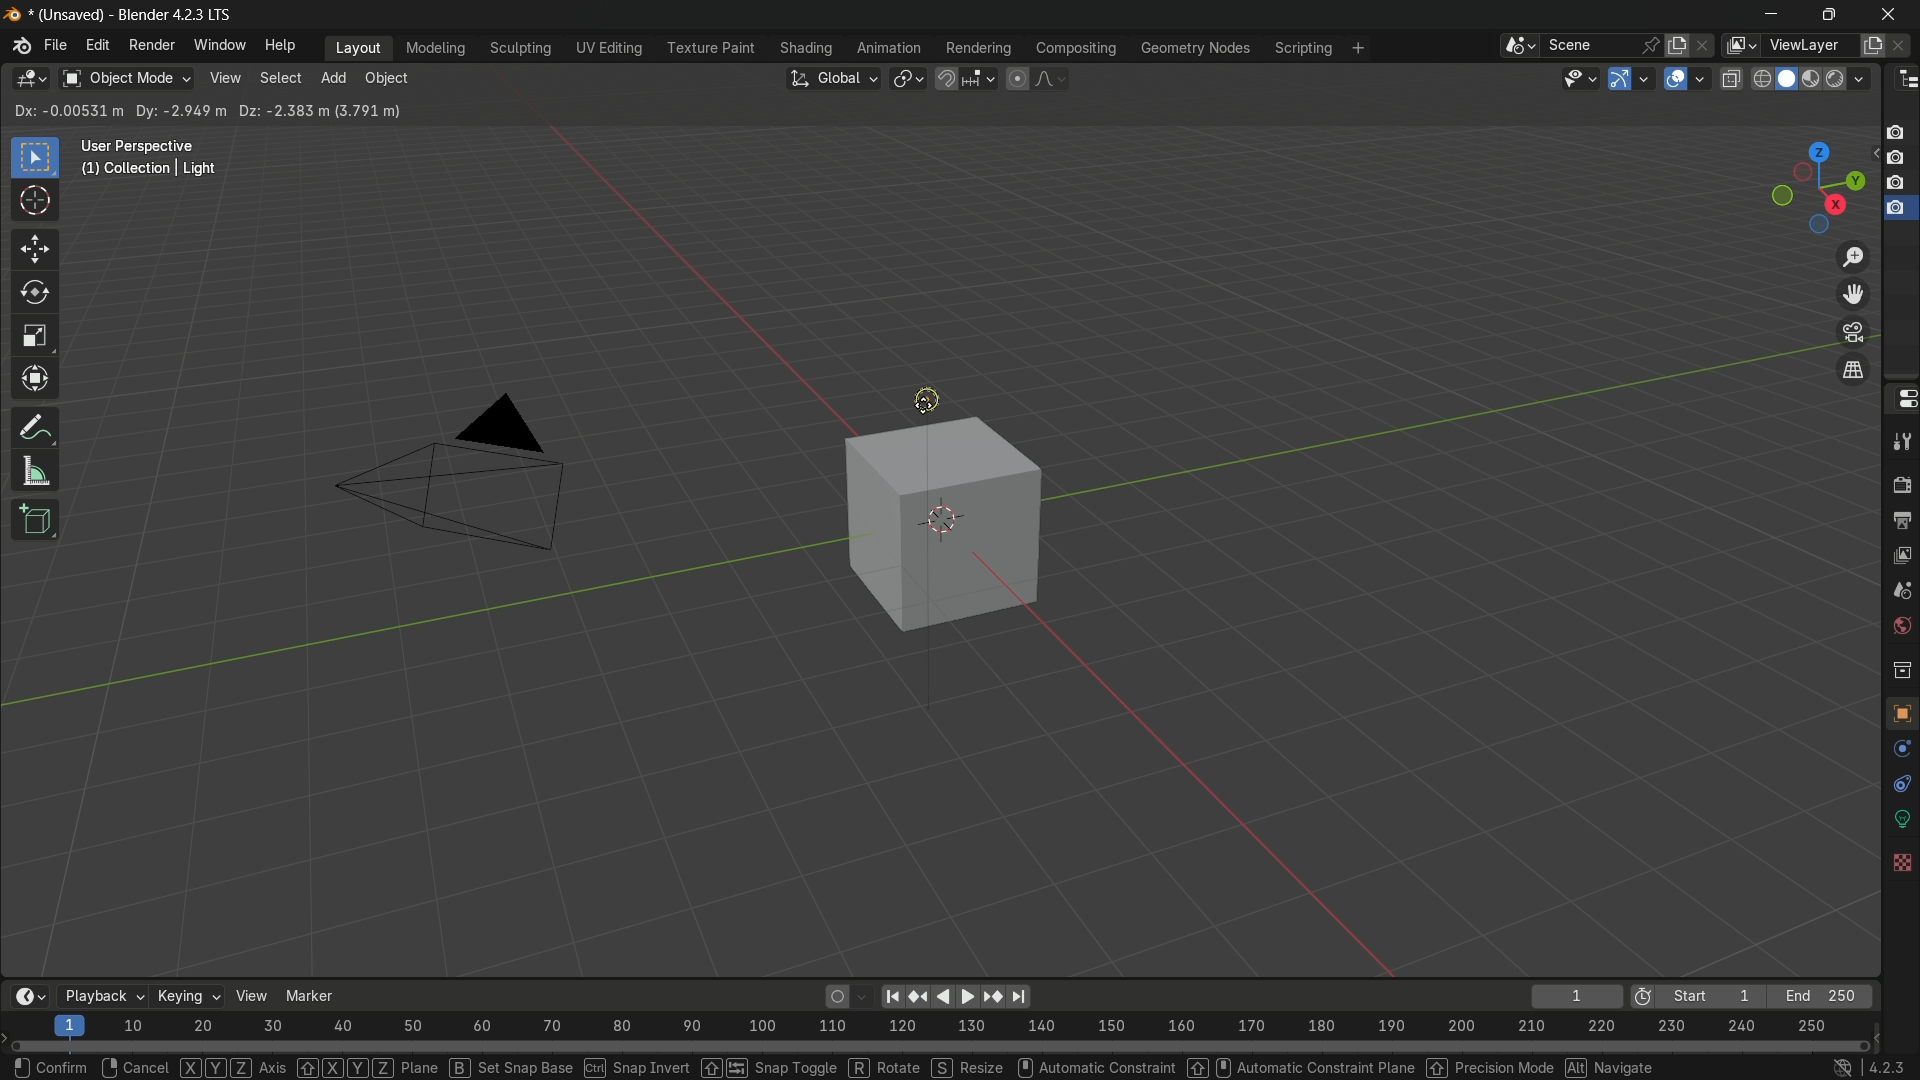 Image resolution: width=1920 pixels, height=1080 pixels. Describe the element at coordinates (1823, 996) in the screenshot. I see `end` at that location.